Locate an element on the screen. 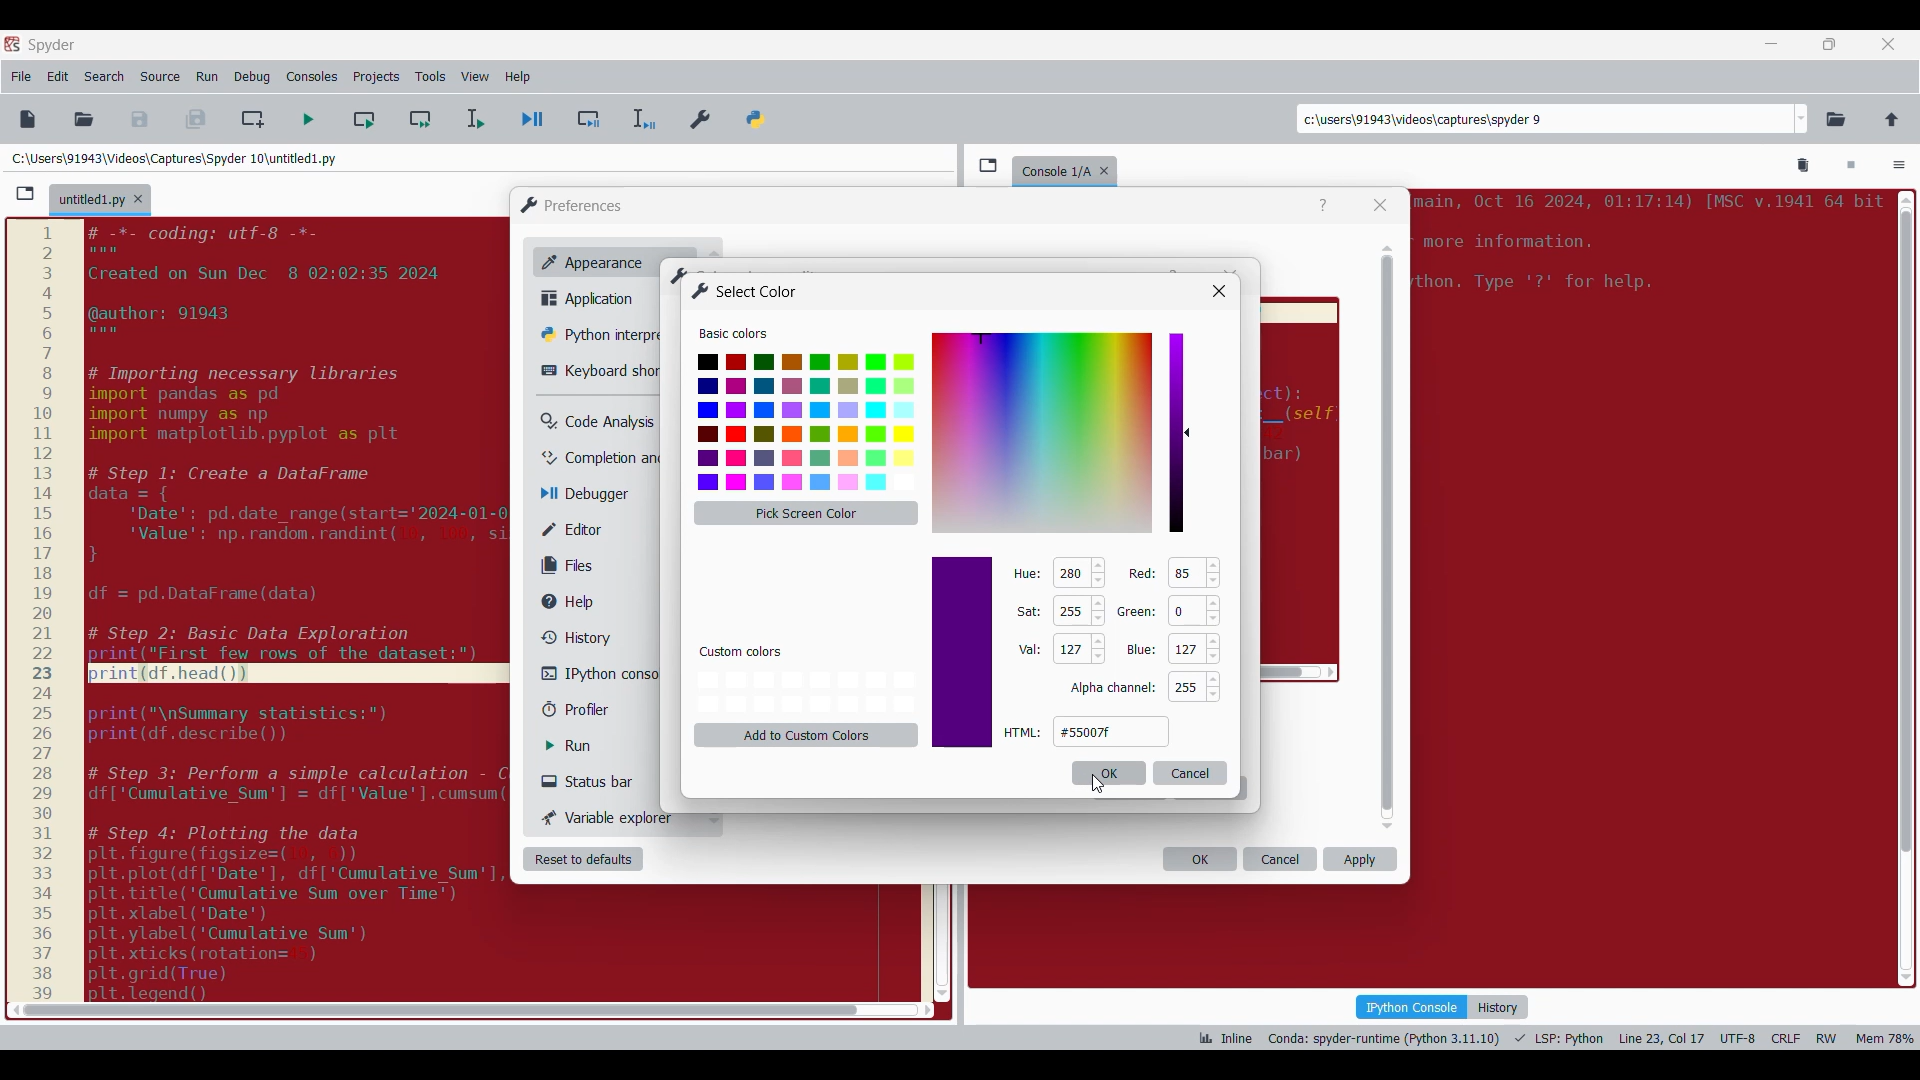 The image size is (1920, 1080). Python interpreter is located at coordinates (597, 334).